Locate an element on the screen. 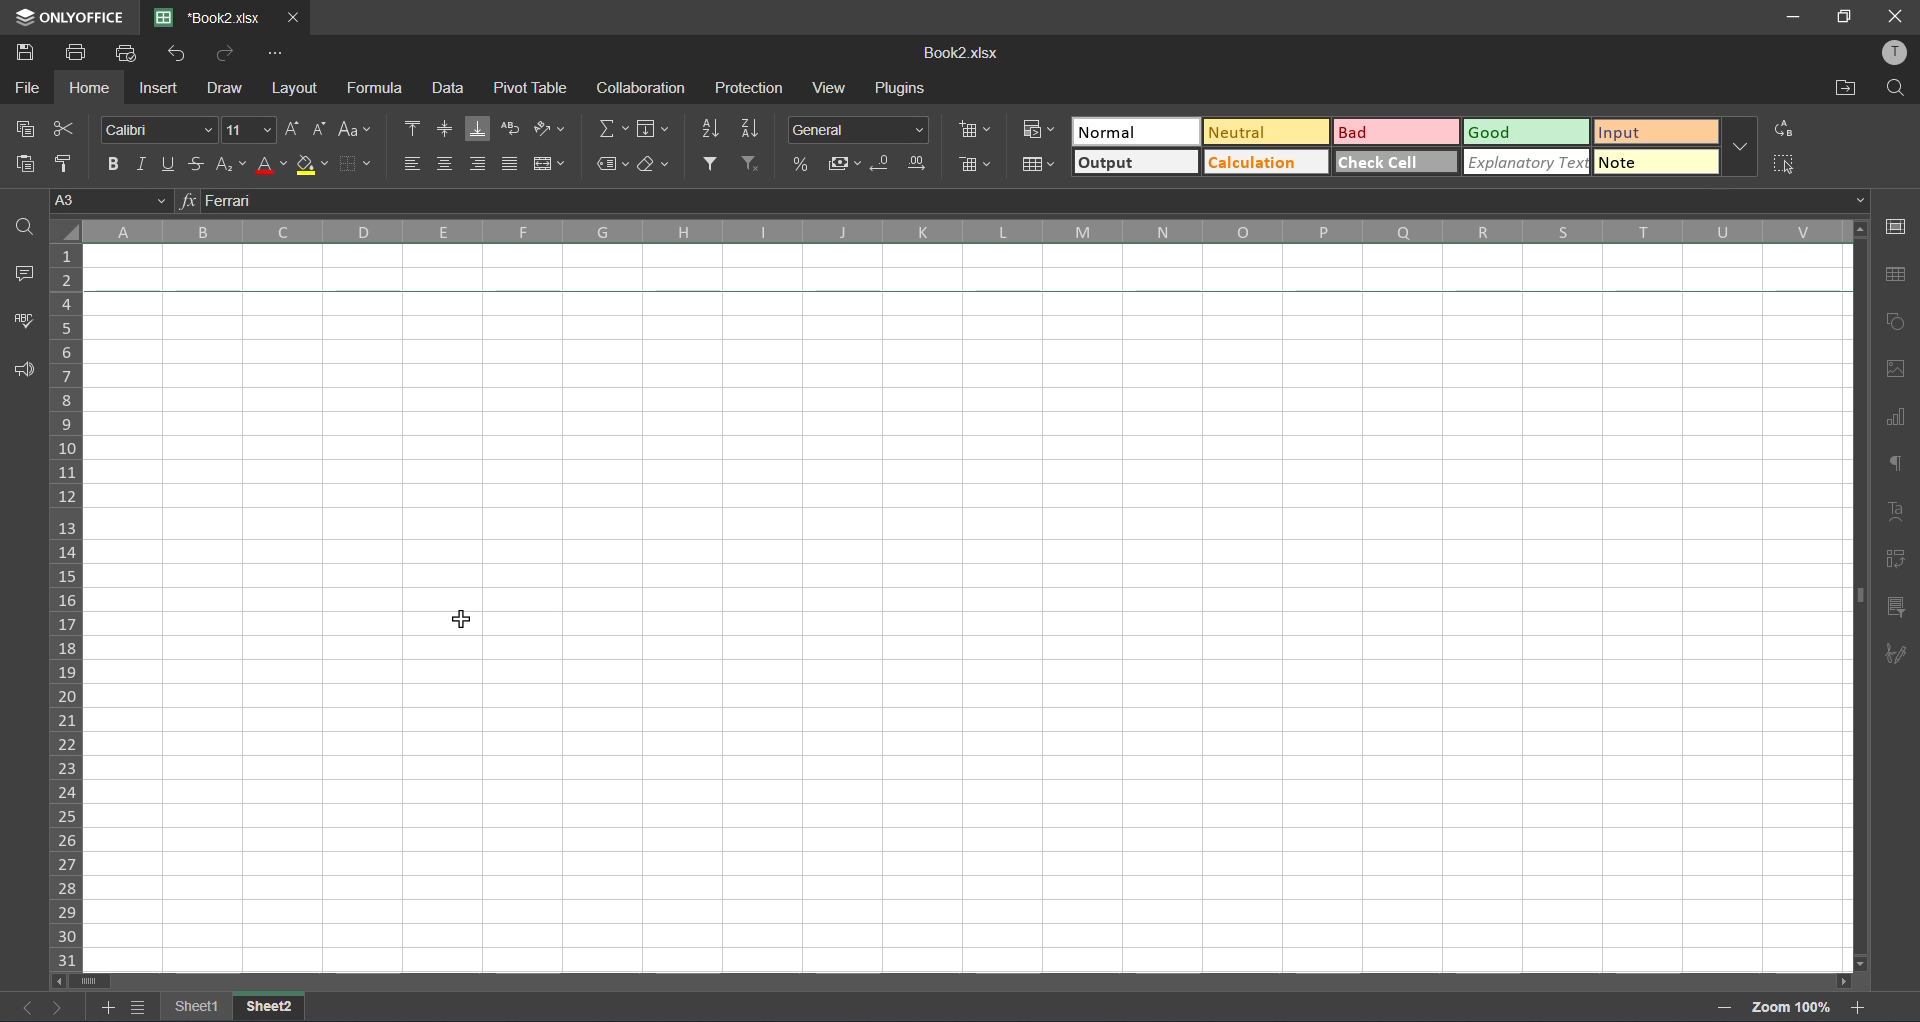  file name is located at coordinates (964, 53).